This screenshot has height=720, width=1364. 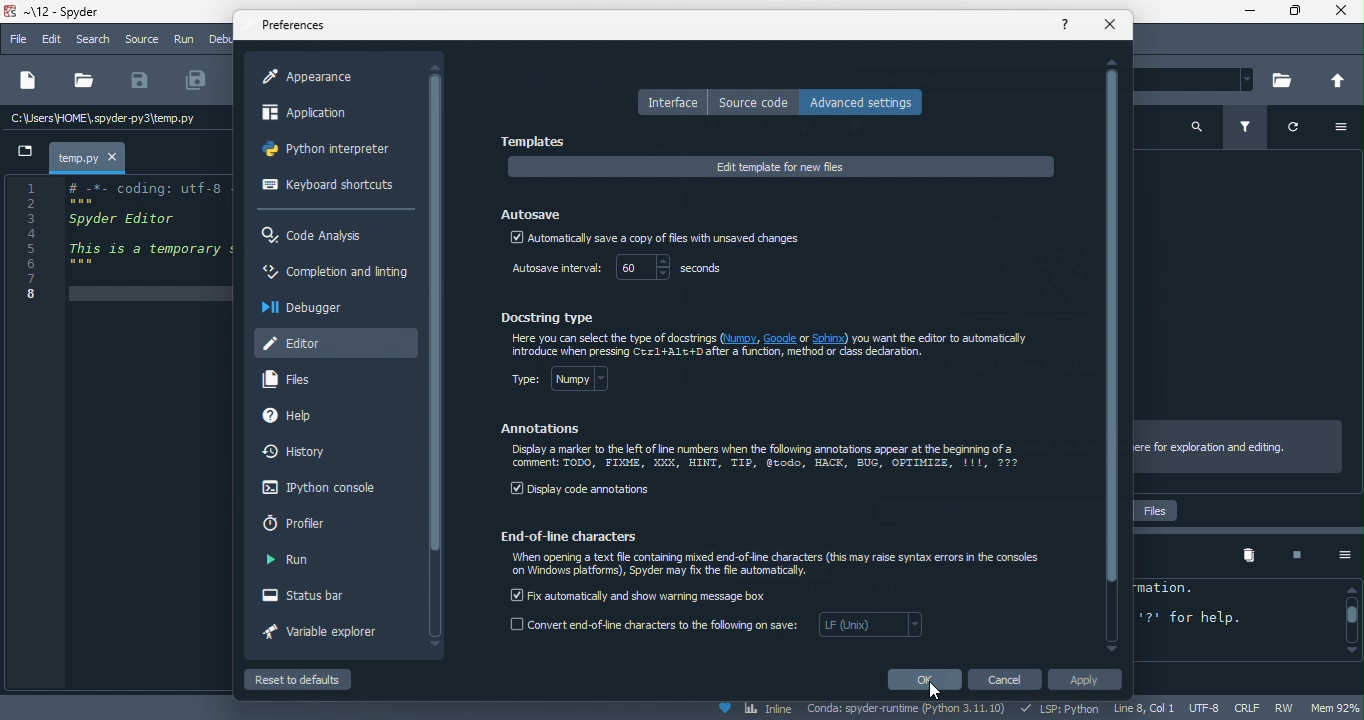 I want to click on completion, so click(x=334, y=275).